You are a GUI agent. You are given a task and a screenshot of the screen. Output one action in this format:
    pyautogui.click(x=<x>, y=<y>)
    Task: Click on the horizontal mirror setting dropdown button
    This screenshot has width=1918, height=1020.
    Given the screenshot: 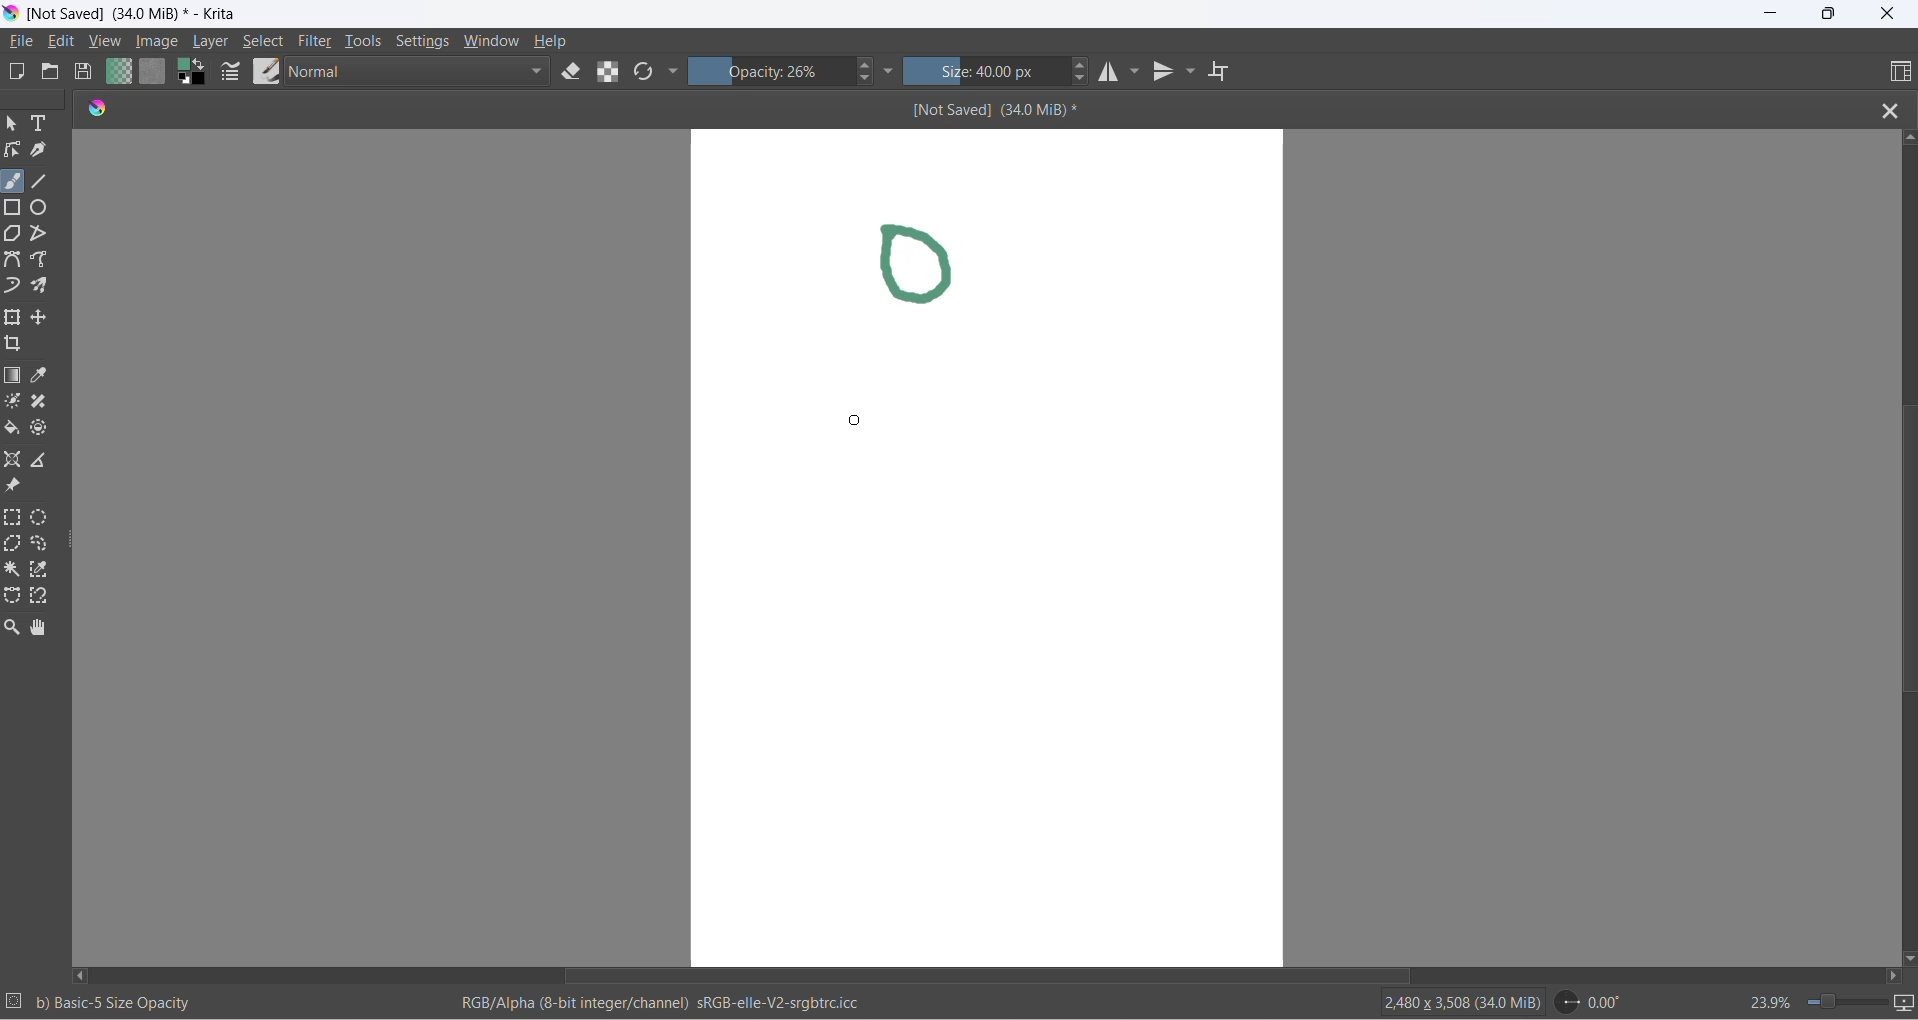 What is the action you would take?
    pyautogui.click(x=1137, y=69)
    